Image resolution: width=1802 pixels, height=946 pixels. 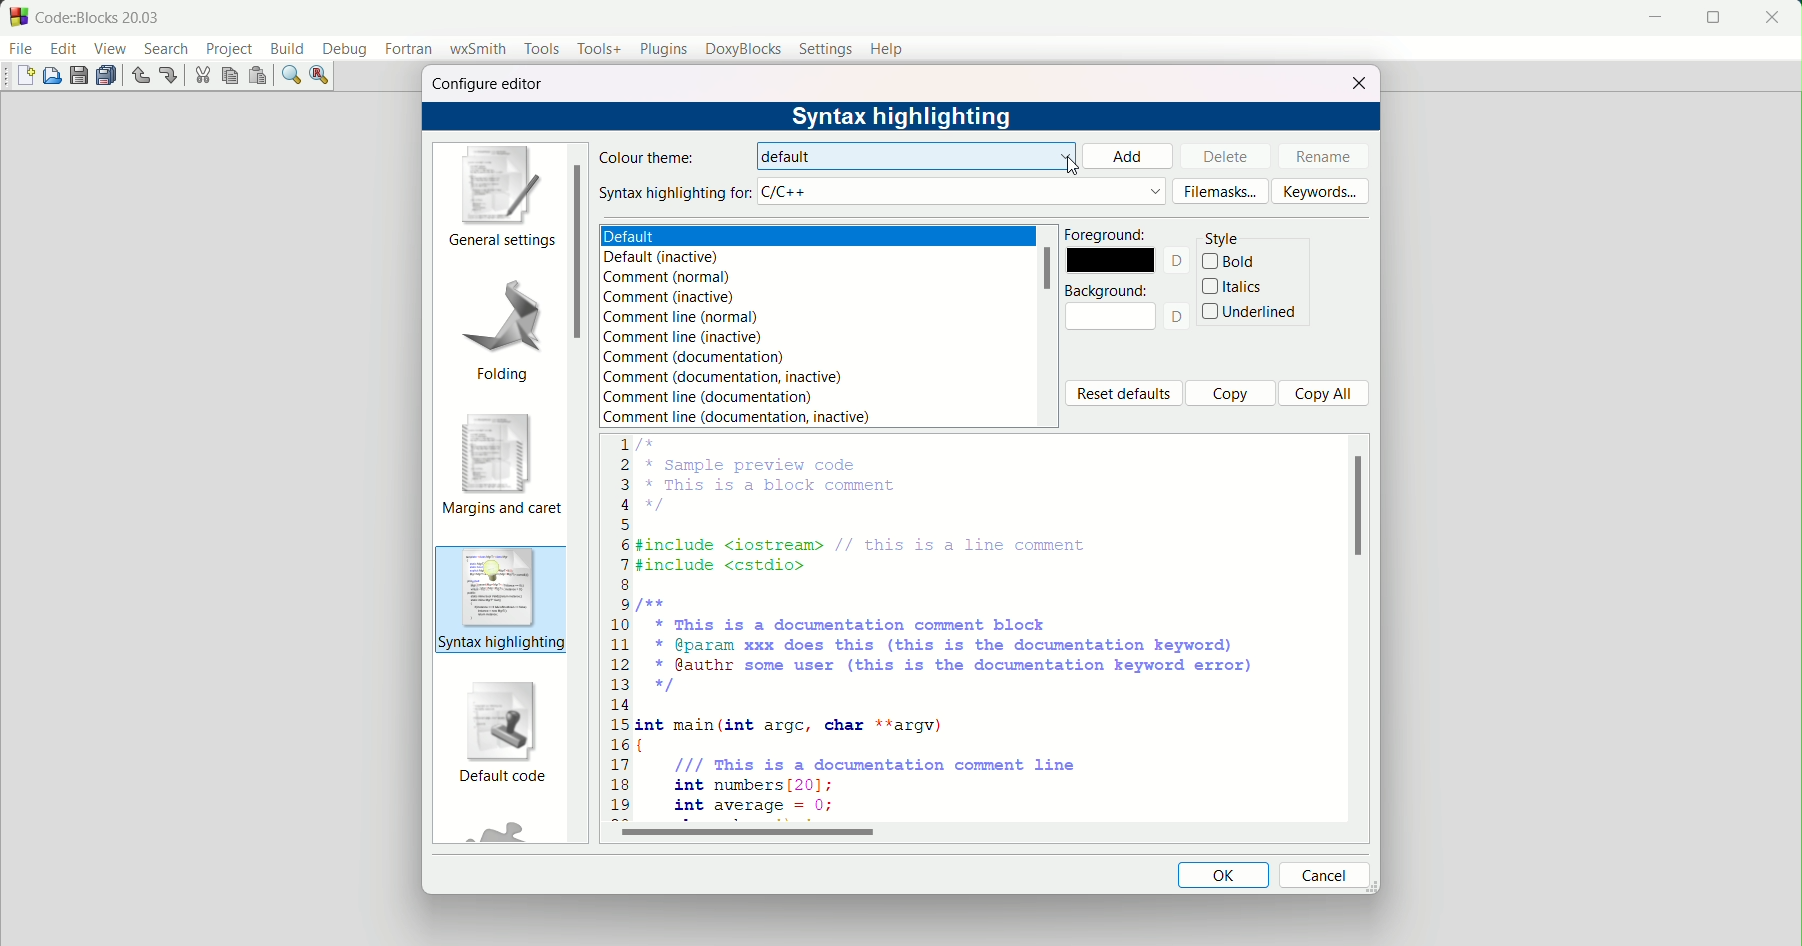 I want to click on filemasks, so click(x=1221, y=191).